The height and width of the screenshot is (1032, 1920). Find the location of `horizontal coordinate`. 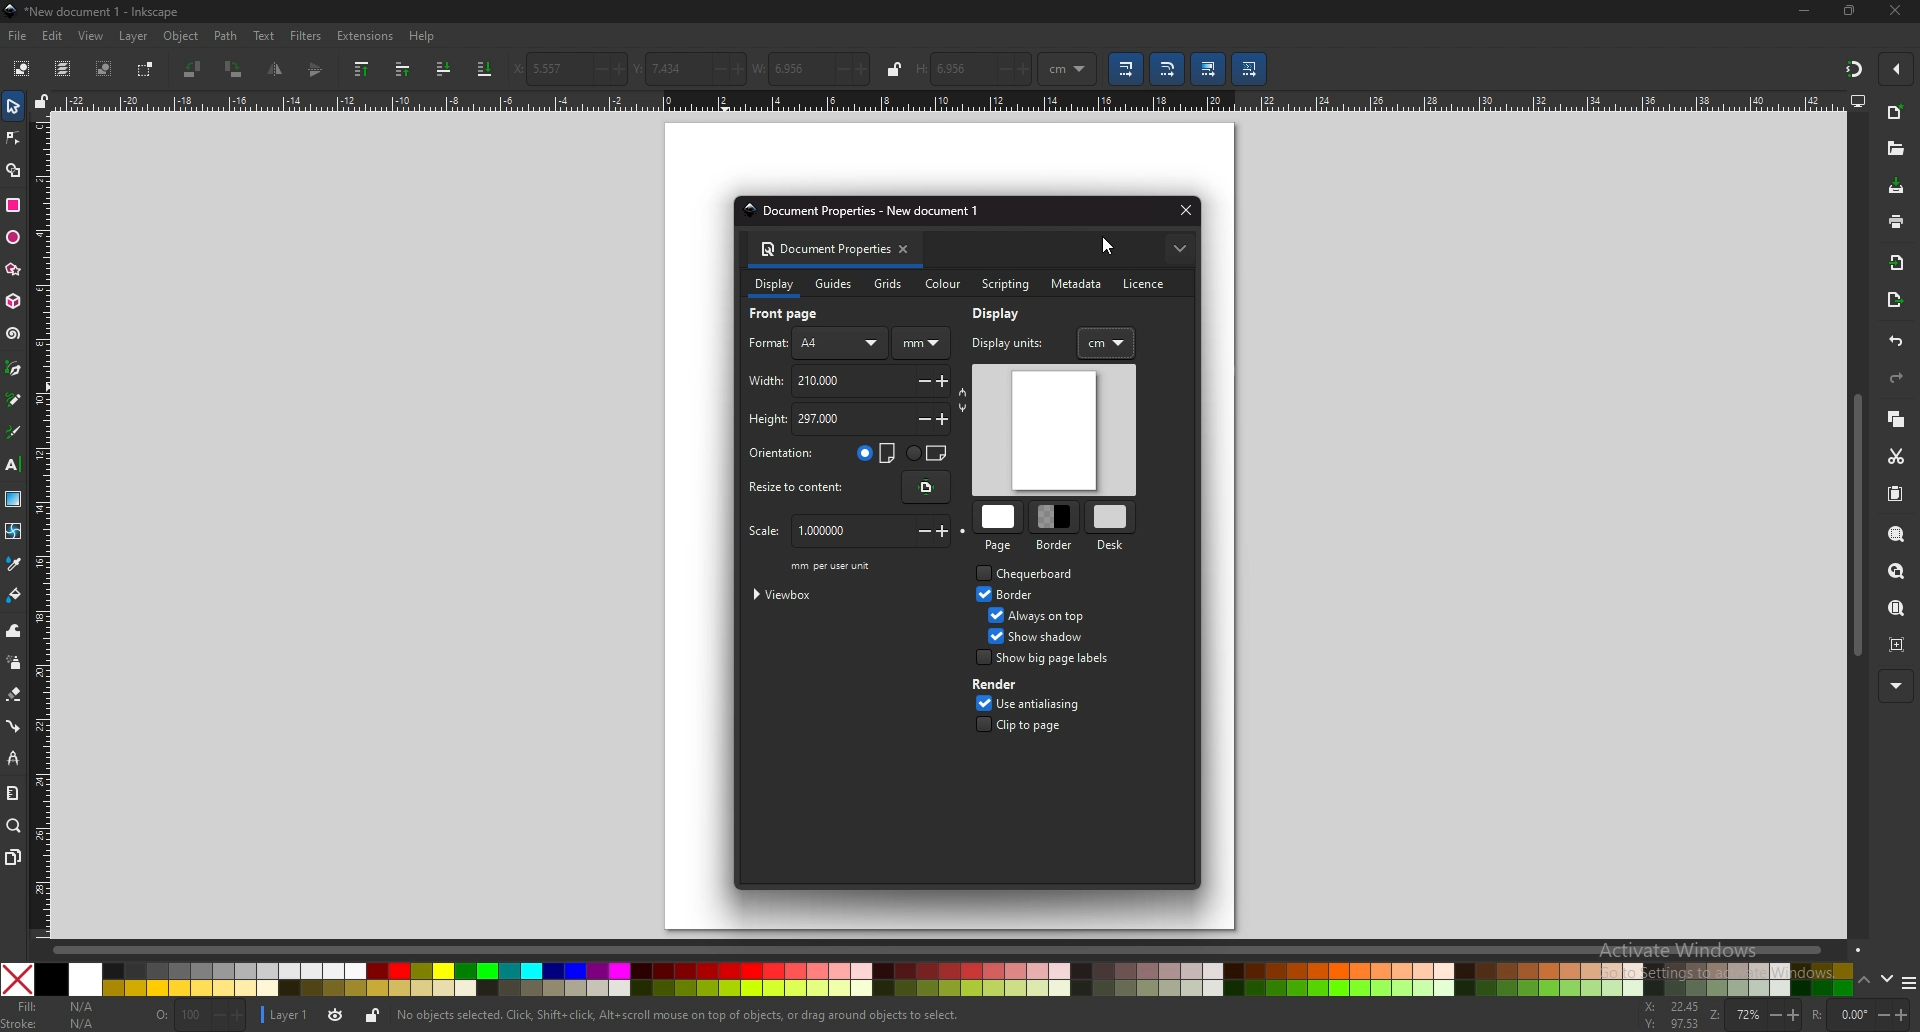

horizontal coordinate is located at coordinates (540, 70).